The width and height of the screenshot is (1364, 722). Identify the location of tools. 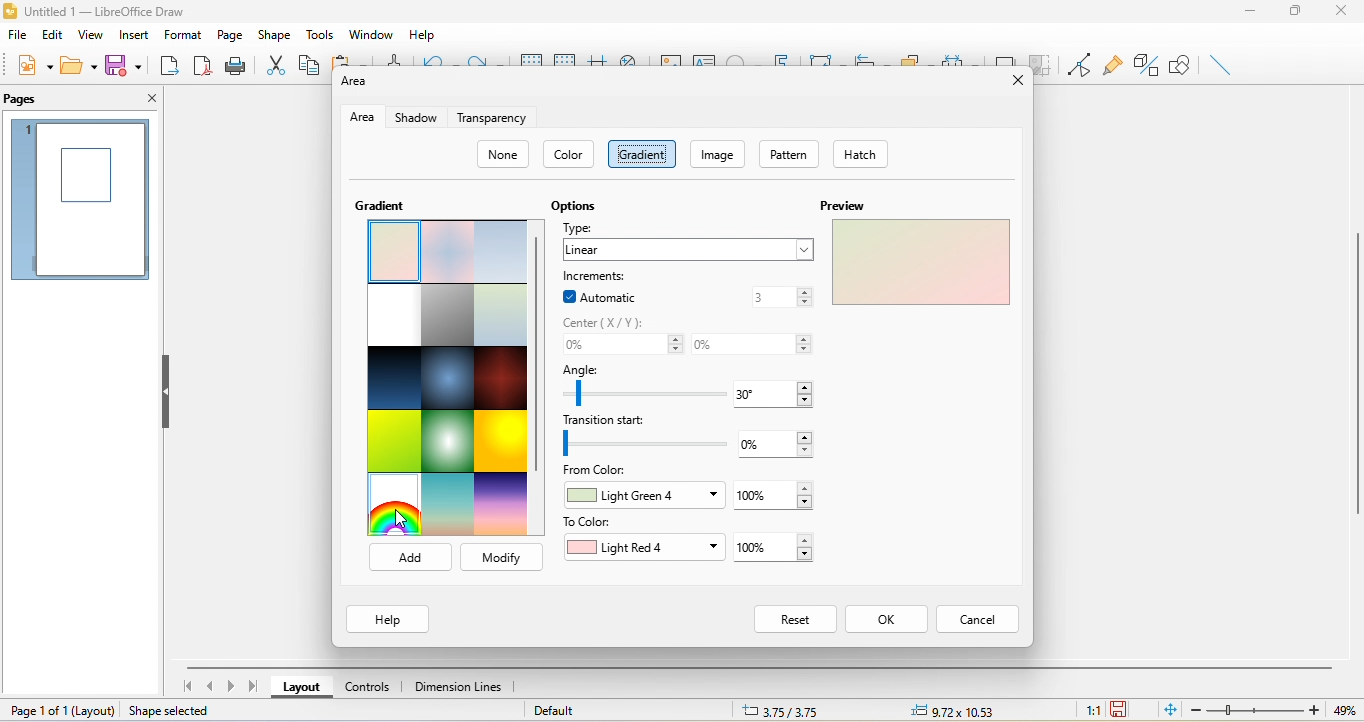
(323, 33).